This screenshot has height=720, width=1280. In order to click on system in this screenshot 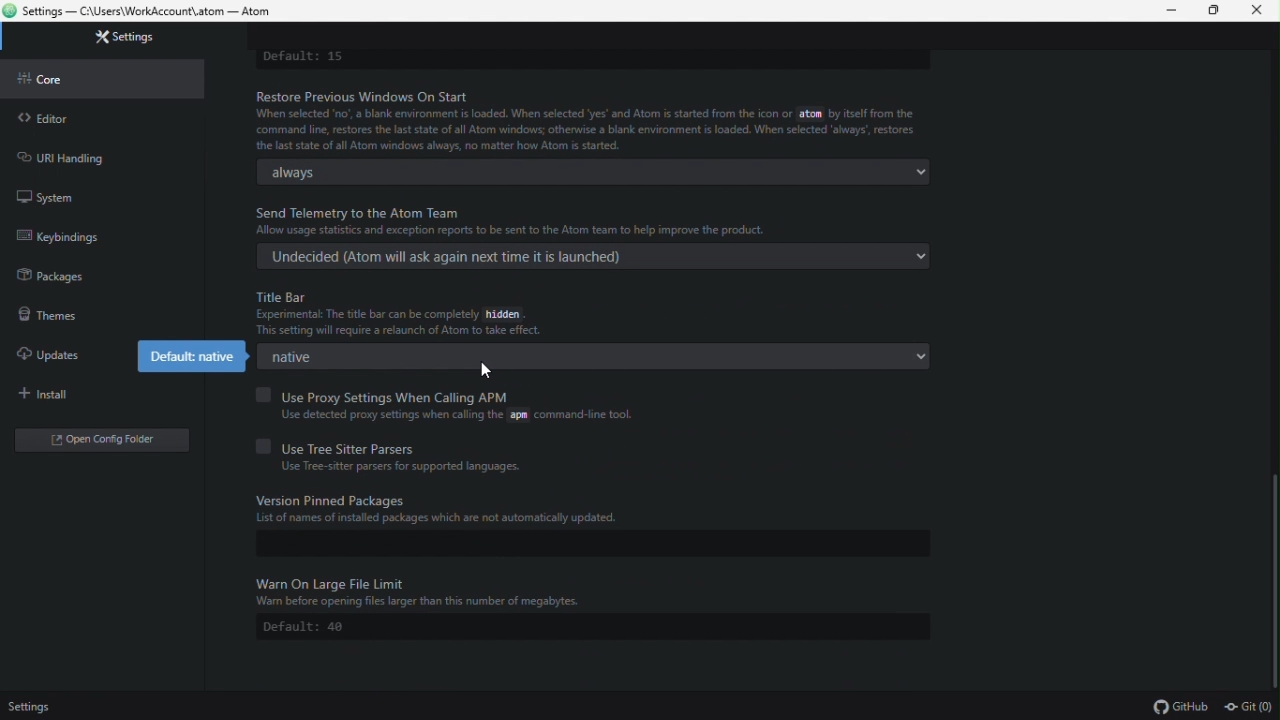, I will do `click(74, 194)`.